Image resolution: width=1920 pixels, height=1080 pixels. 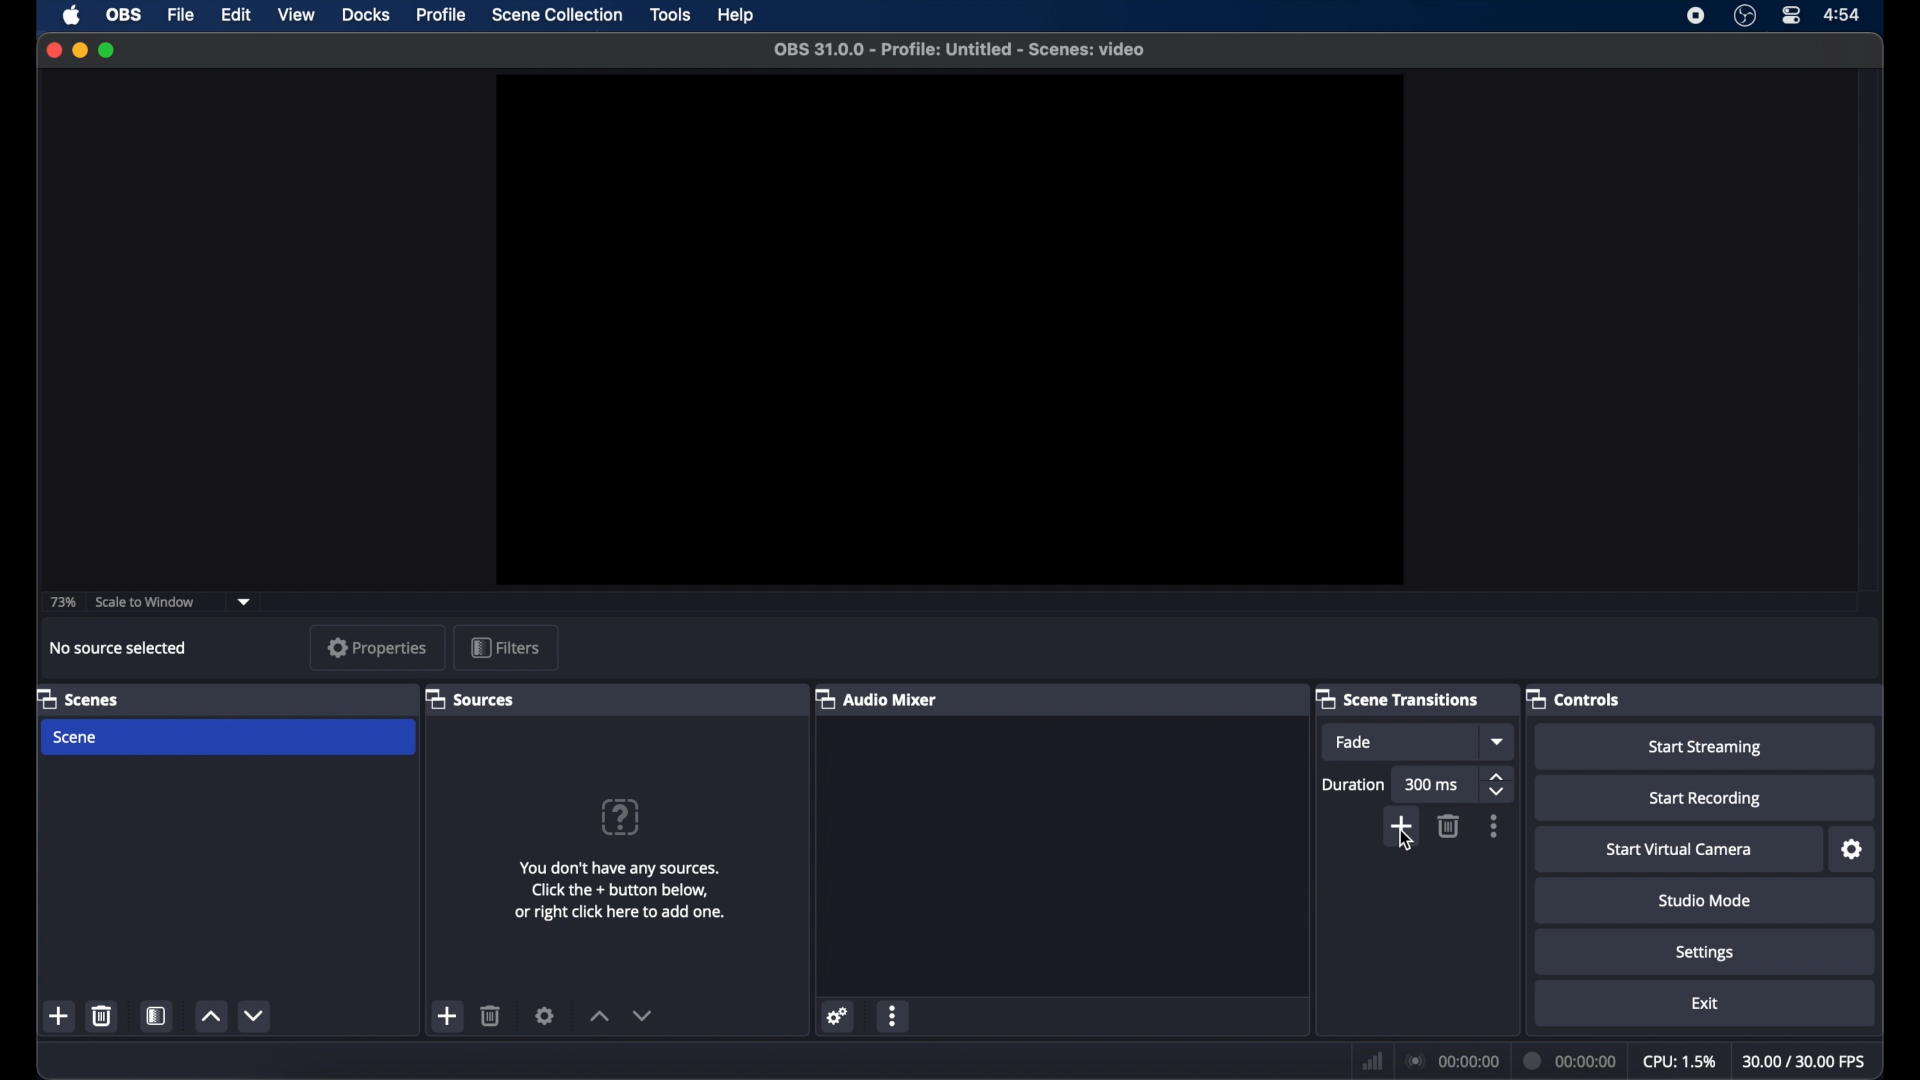 What do you see at coordinates (1706, 800) in the screenshot?
I see `start recording` at bounding box center [1706, 800].